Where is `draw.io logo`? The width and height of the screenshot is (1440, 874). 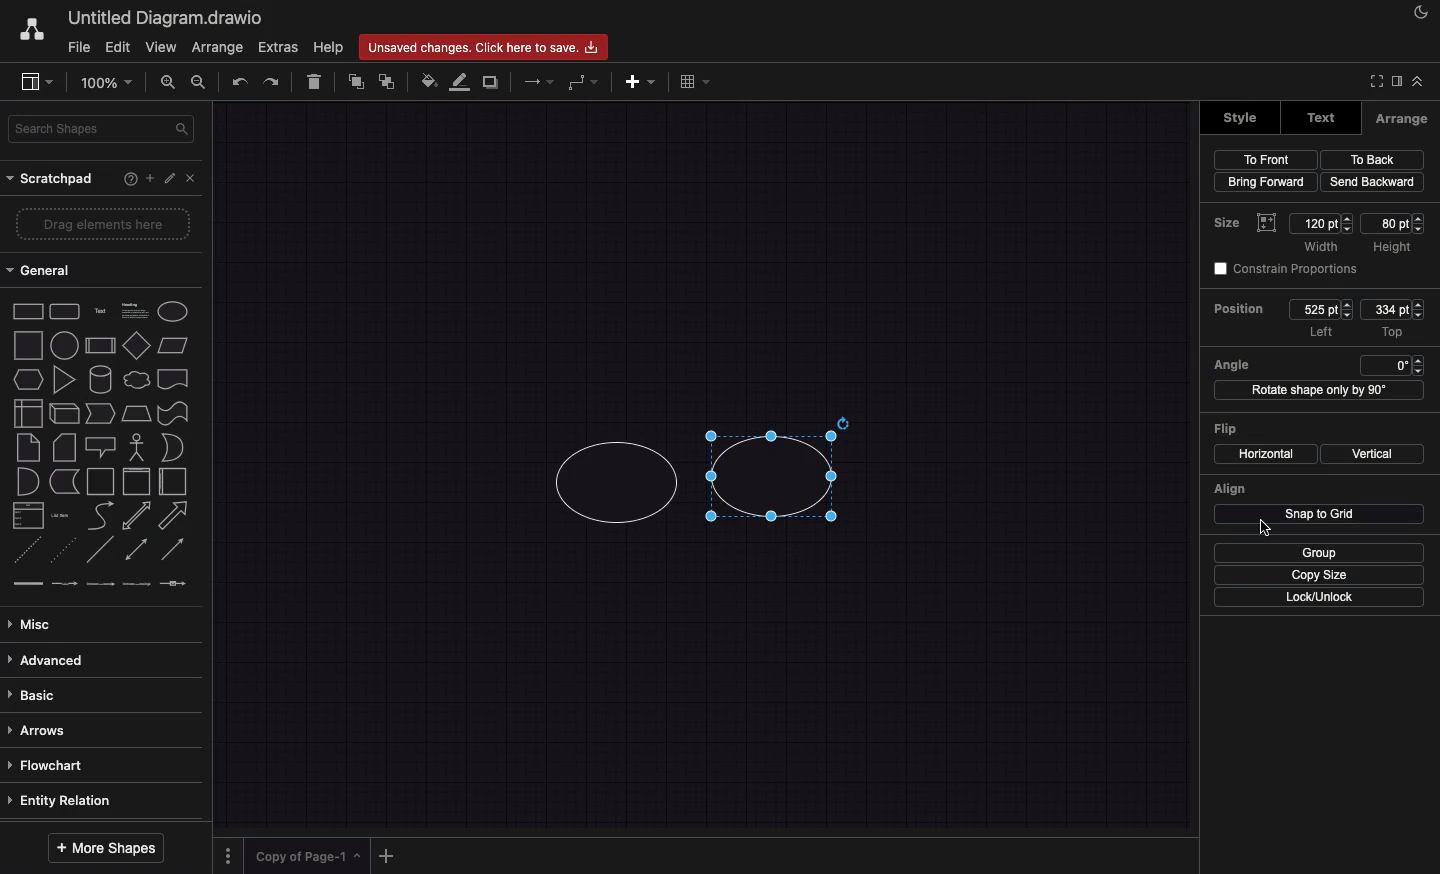
draw.io logo is located at coordinates (31, 29).